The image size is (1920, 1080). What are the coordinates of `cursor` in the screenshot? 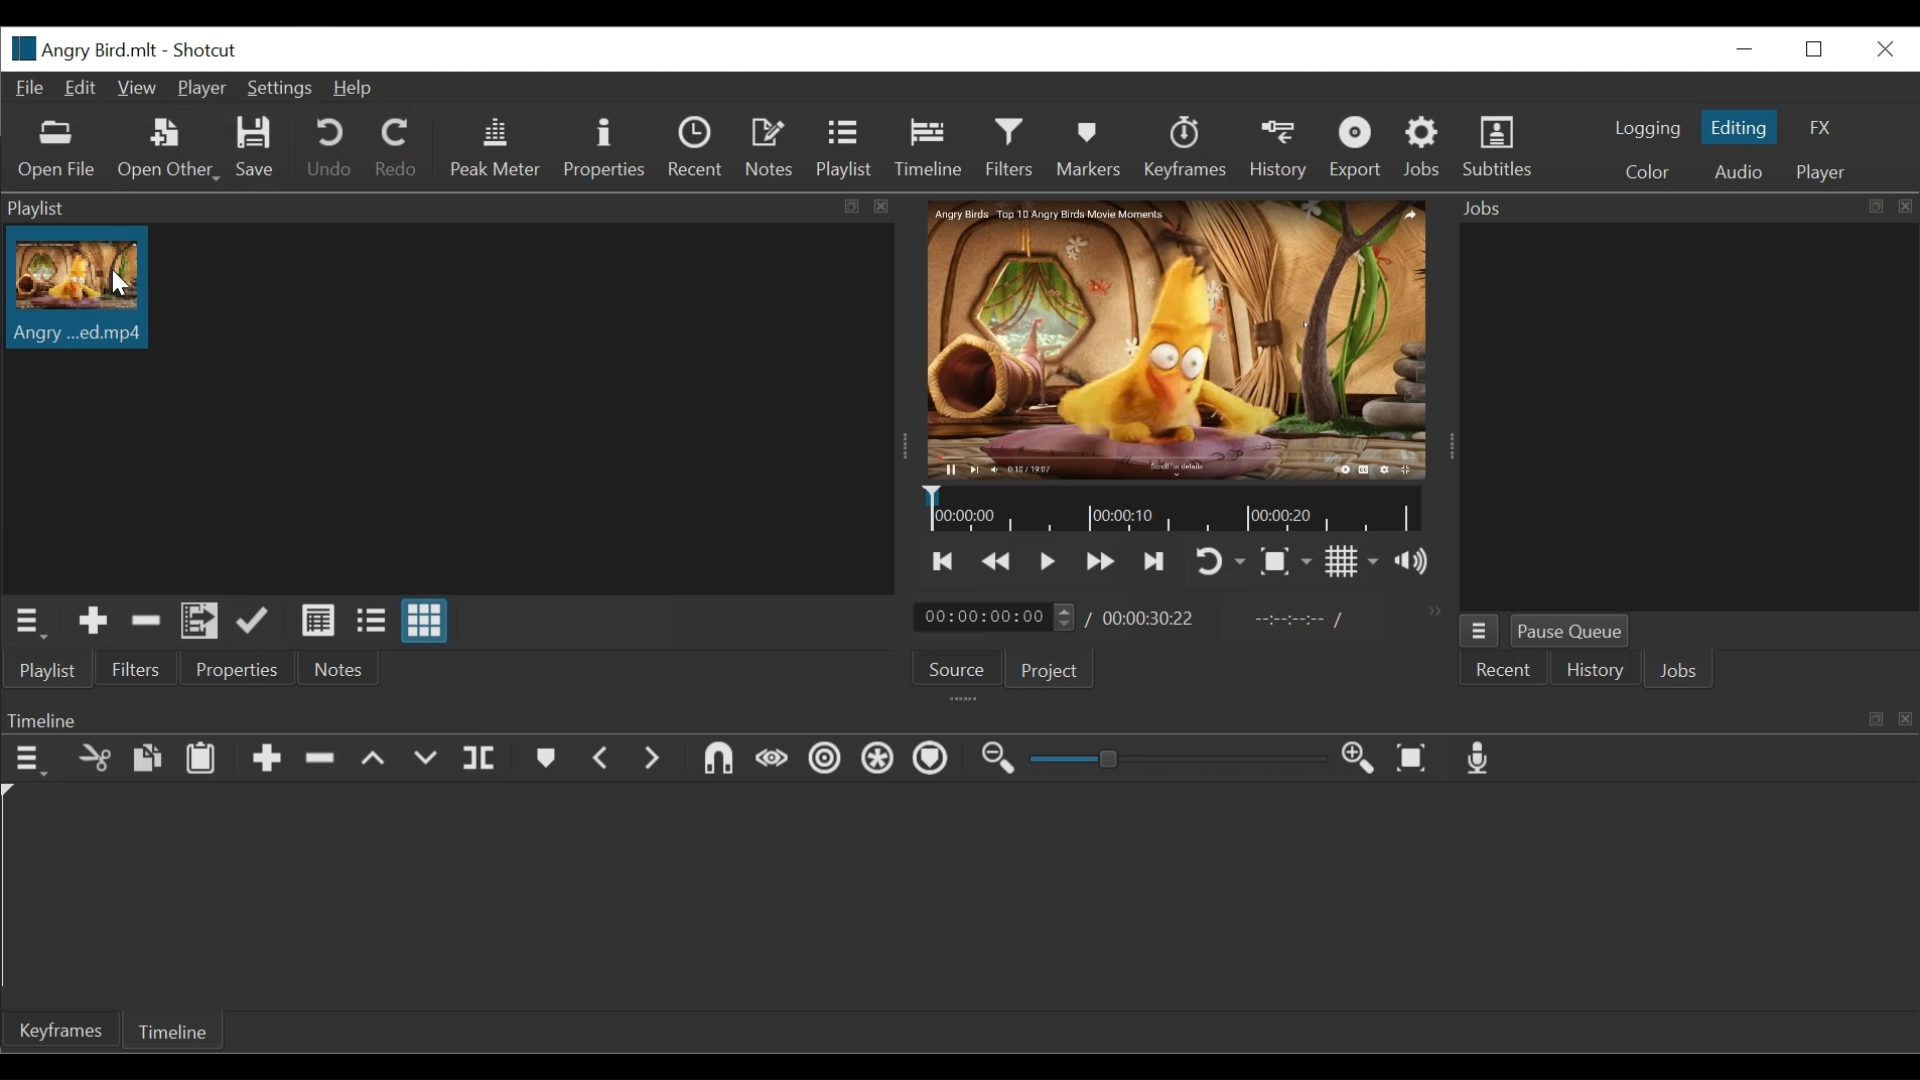 It's located at (141, 292).